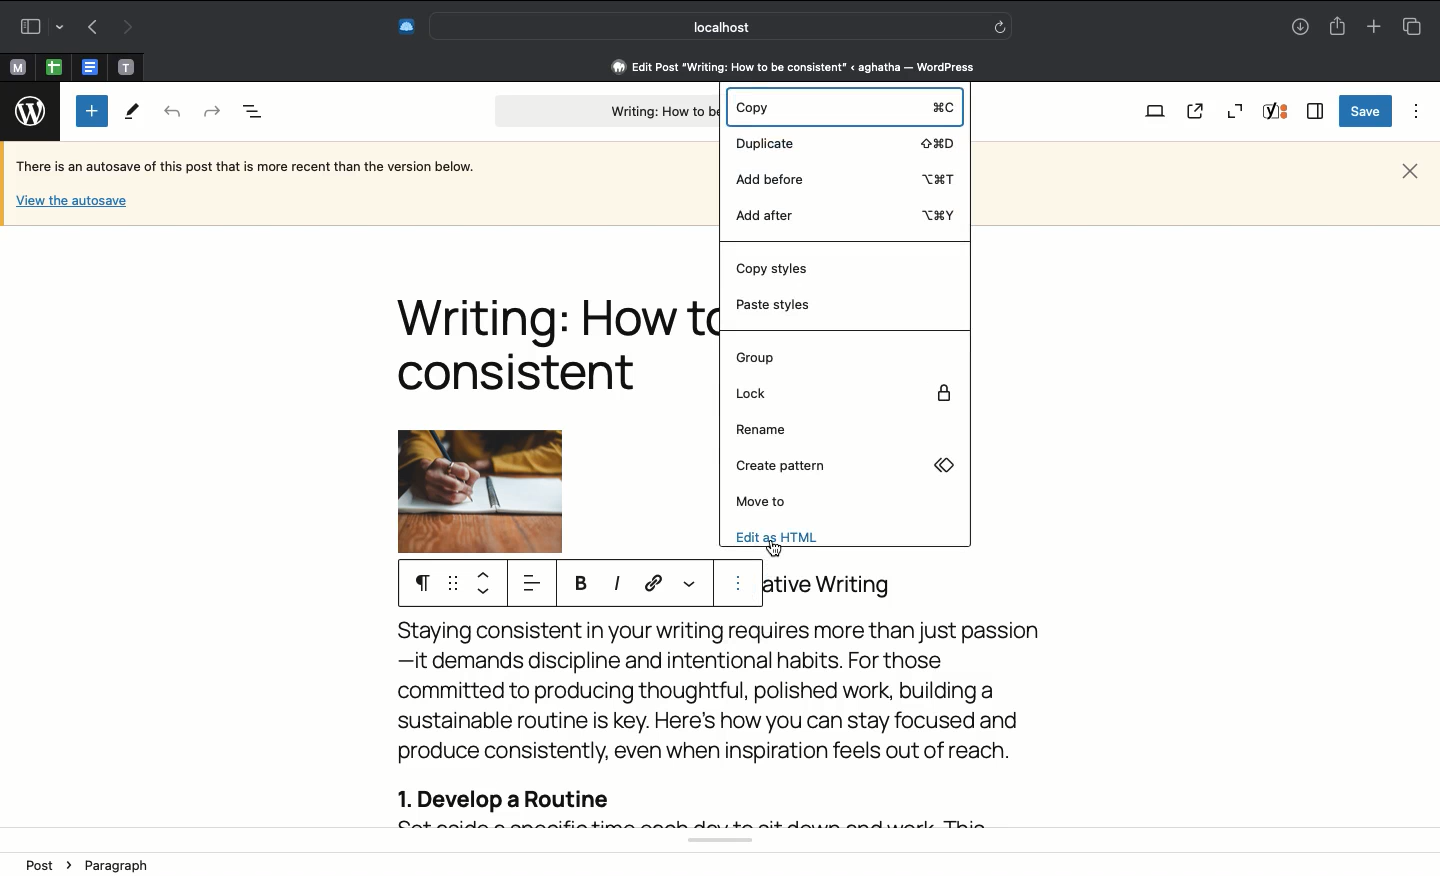 This screenshot has width=1440, height=876. Describe the element at coordinates (261, 168) in the screenshot. I see `Autosave` at that location.